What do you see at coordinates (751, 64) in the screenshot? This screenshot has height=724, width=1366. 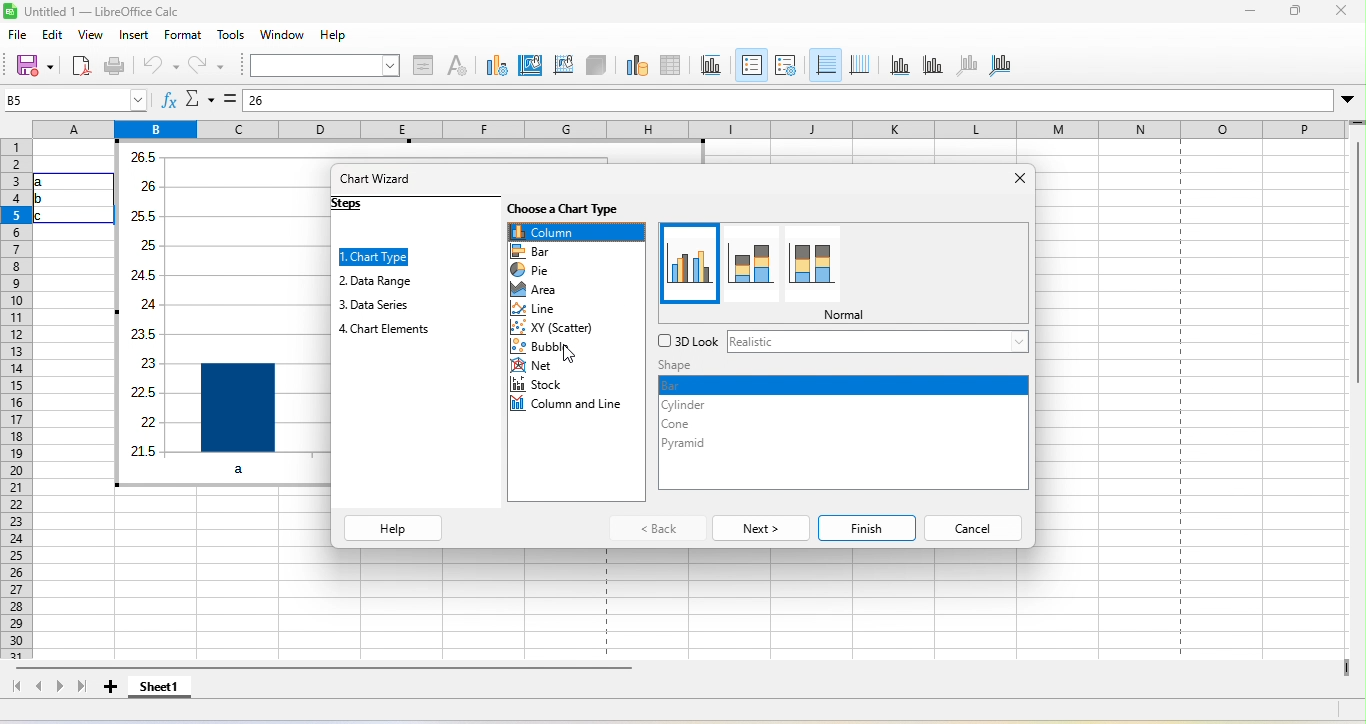 I see `legend on/off` at bounding box center [751, 64].